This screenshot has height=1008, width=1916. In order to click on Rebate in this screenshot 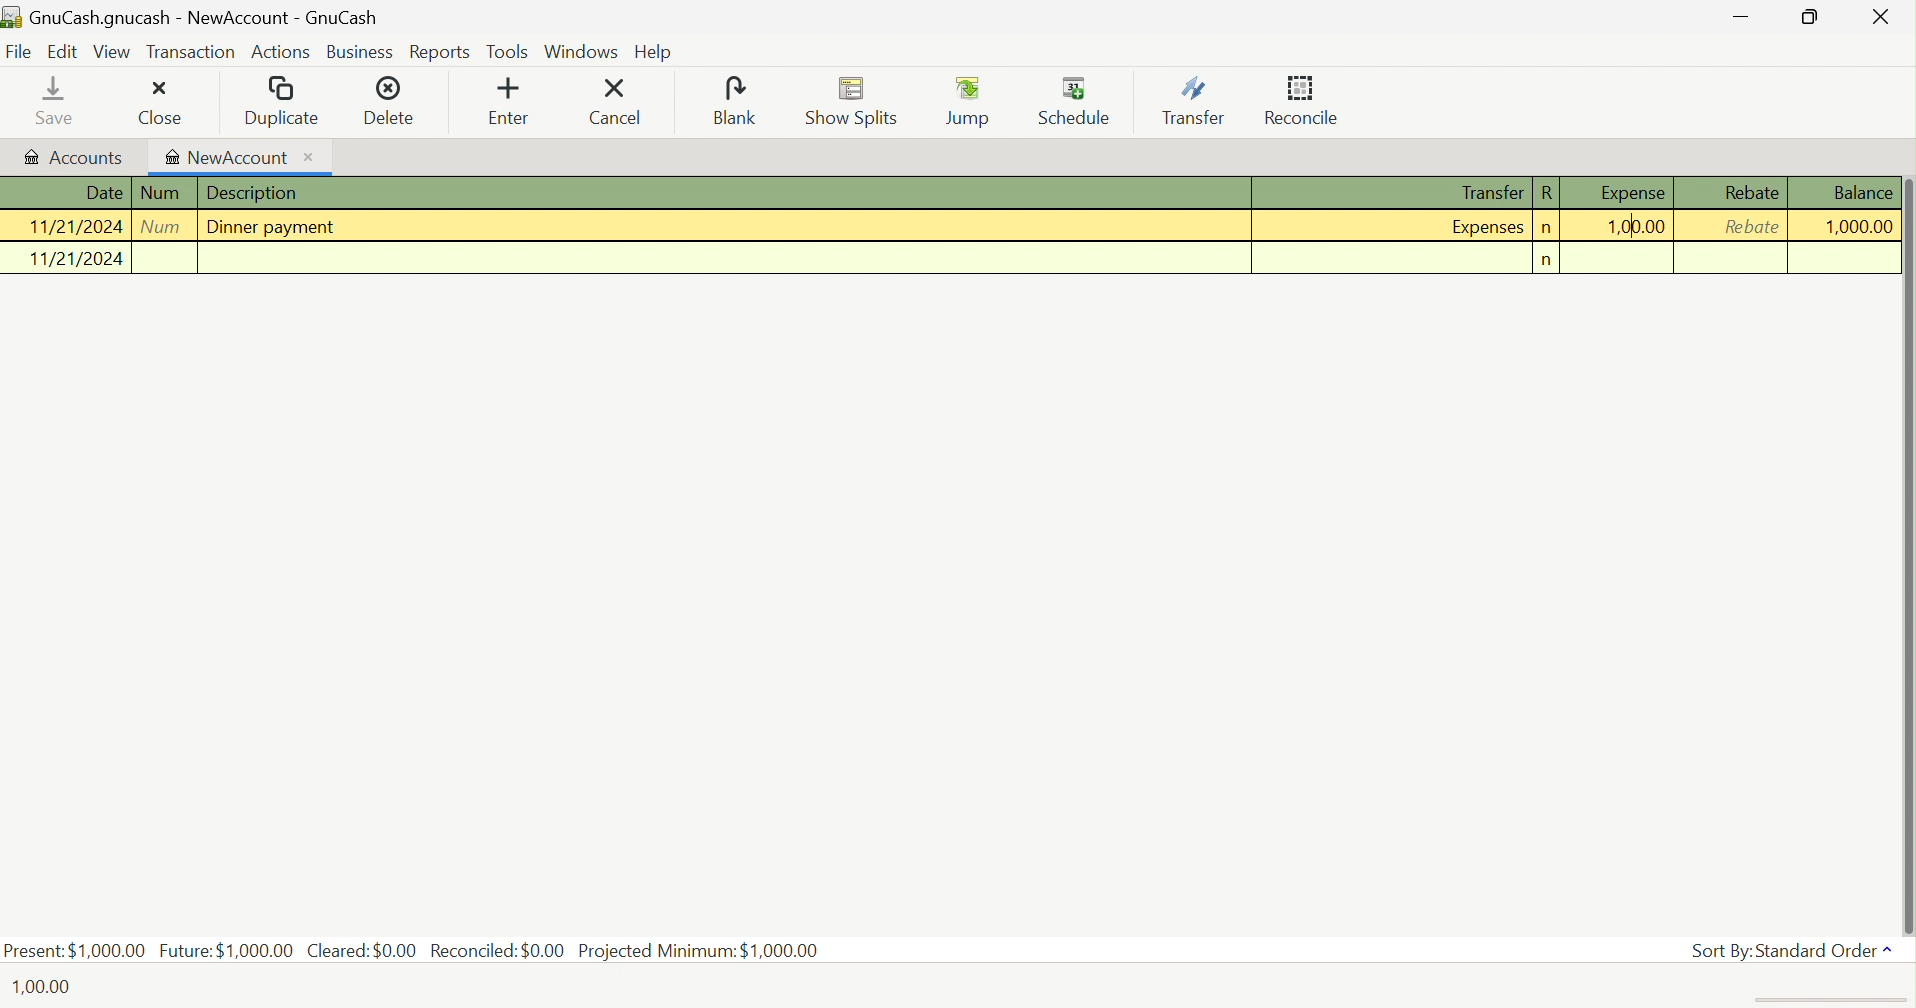, I will do `click(1751, 225)`.